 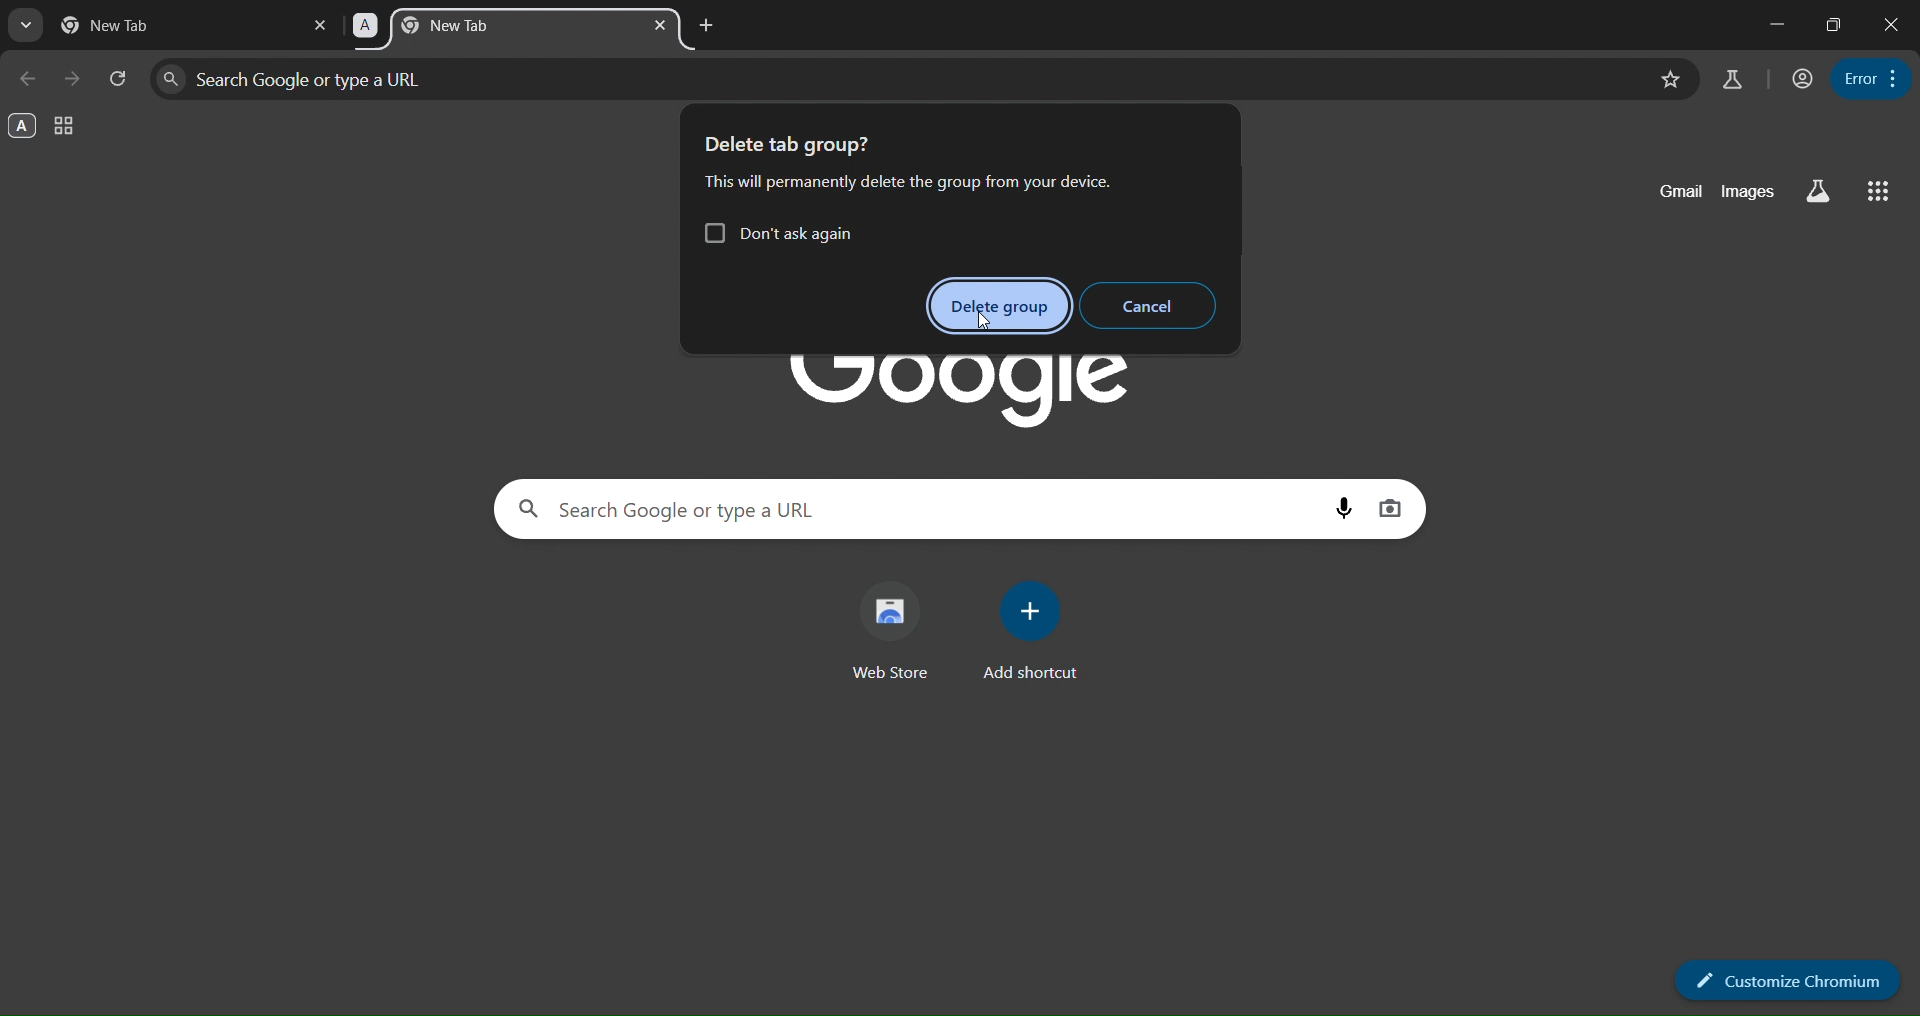 What do you see at coordinates (1667, 79) in the screenshot?
I see `bookmark page` at bounding box center [1667, 79].